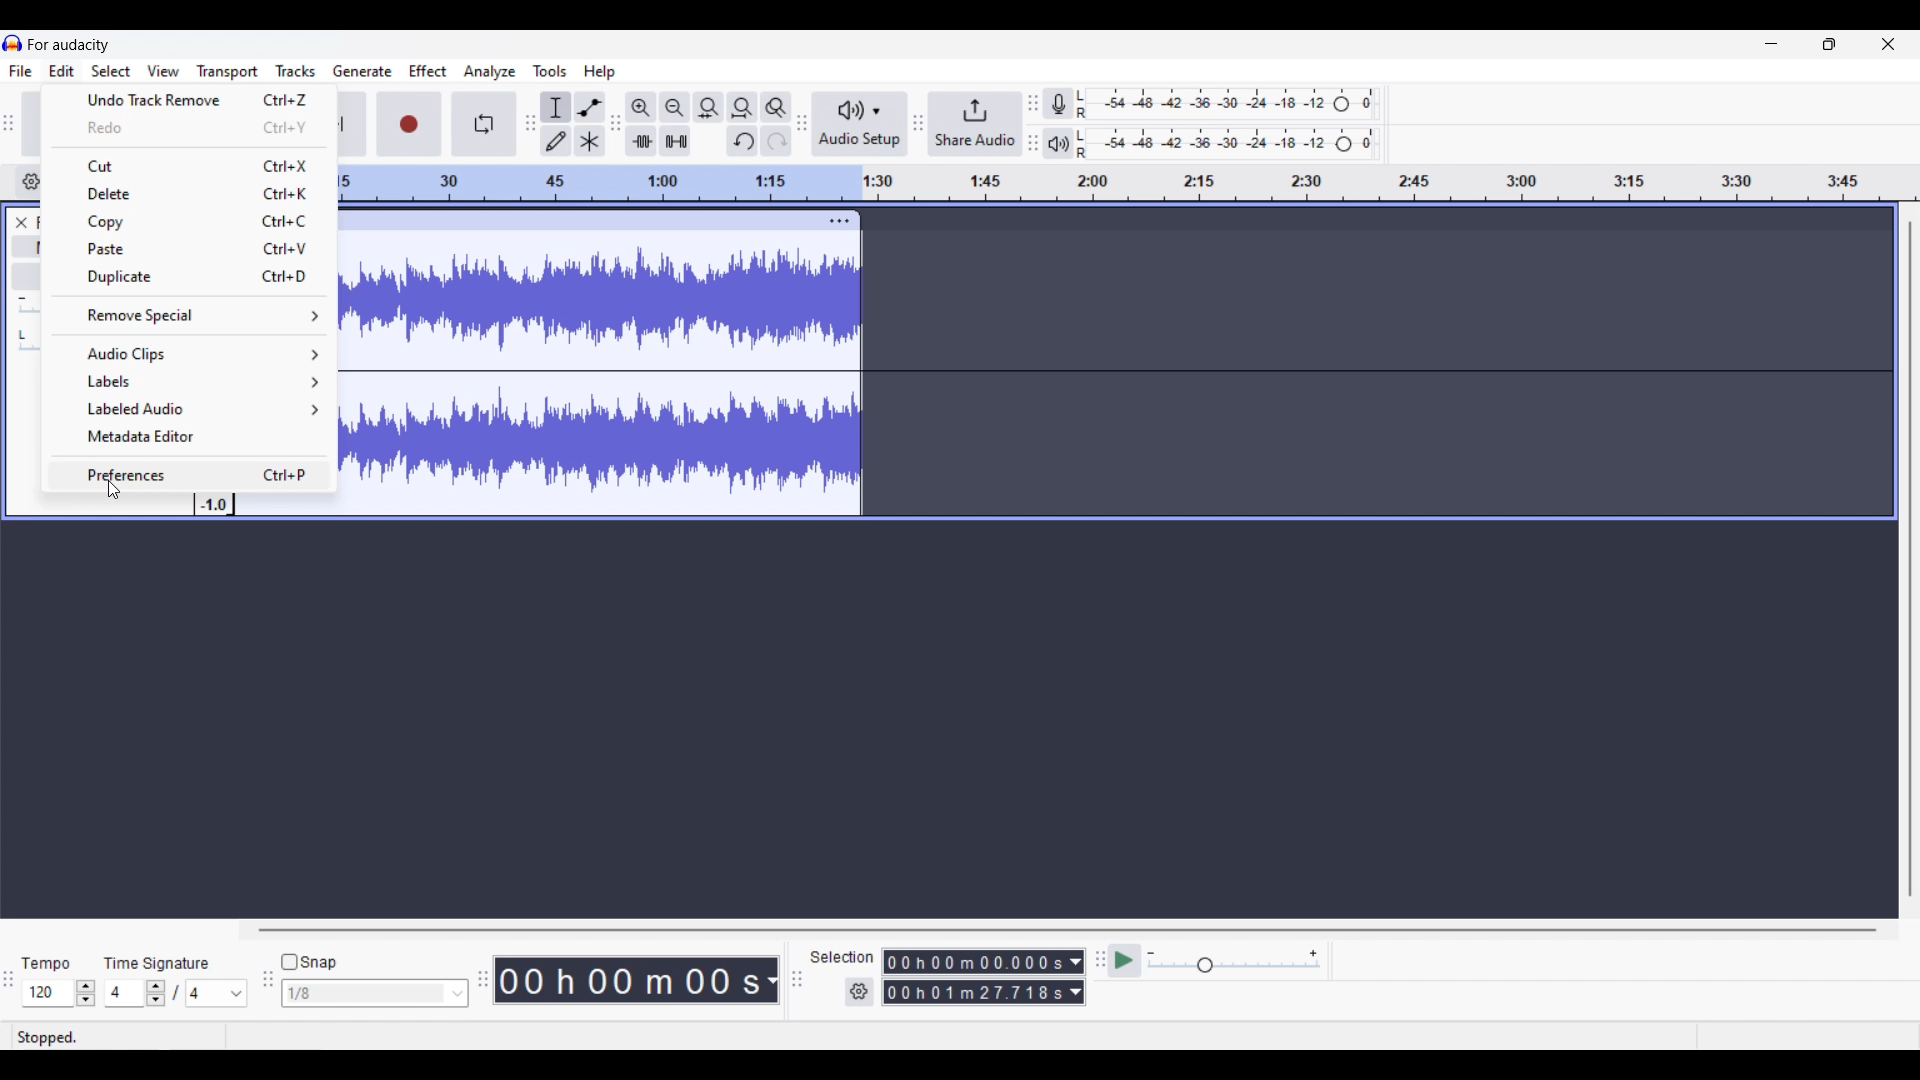 The image size is (1920, 1080). I want to click on Recording level, so click(1226, 104).